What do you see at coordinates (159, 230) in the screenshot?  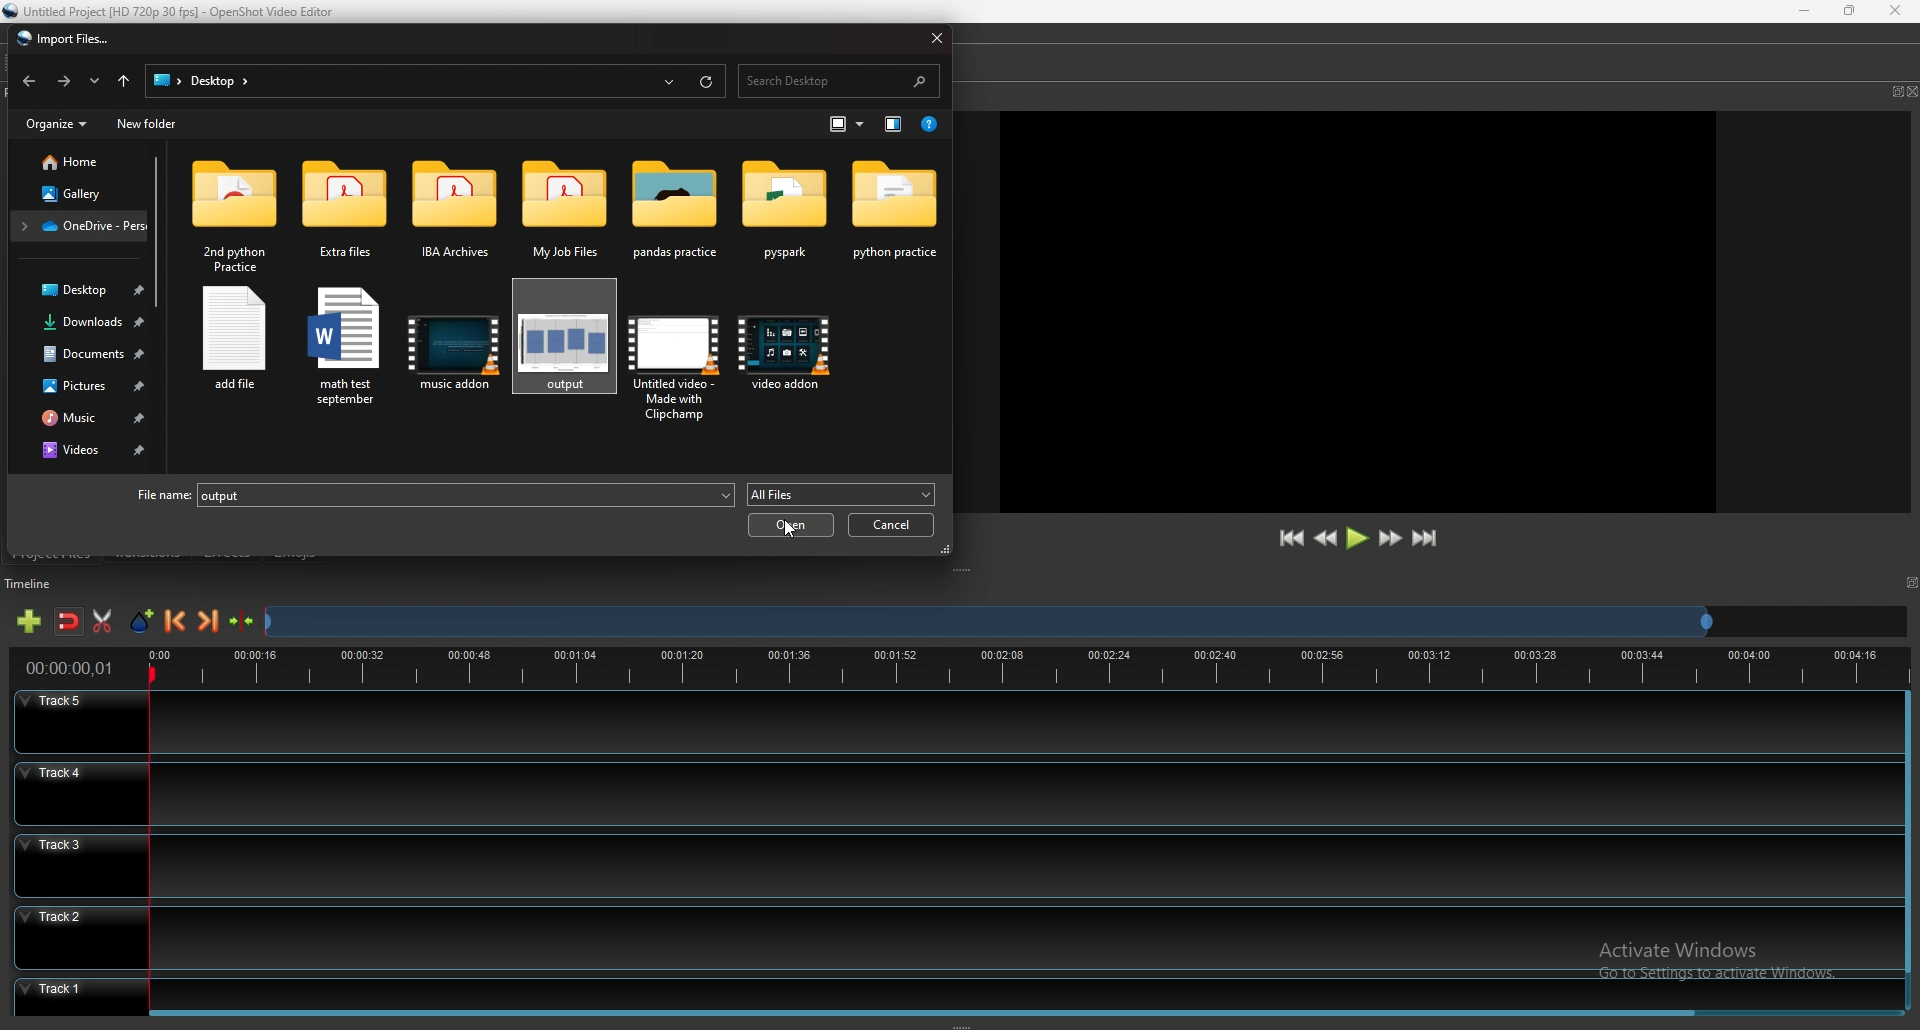 I see `scroll bar` at bounding box center [159, 230].